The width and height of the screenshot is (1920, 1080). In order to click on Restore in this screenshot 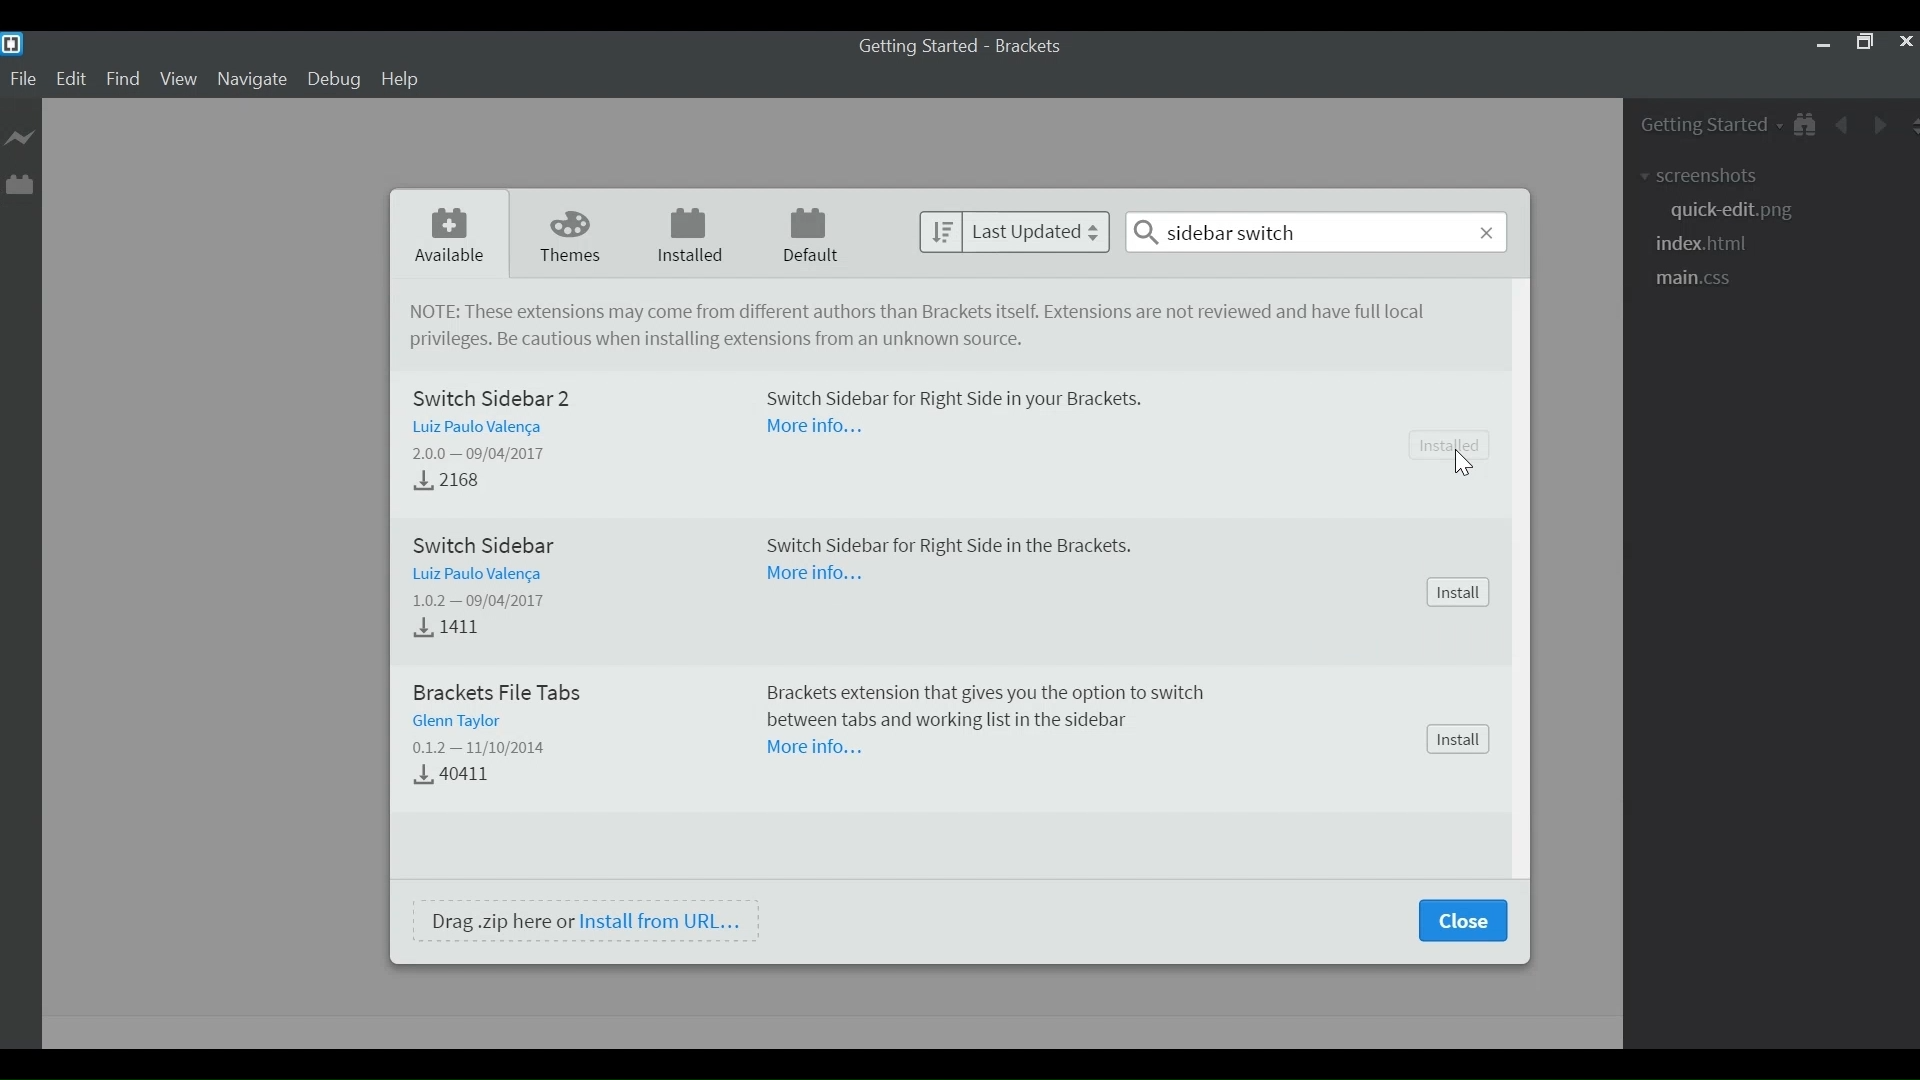, I will do `click(1864, 44)`.